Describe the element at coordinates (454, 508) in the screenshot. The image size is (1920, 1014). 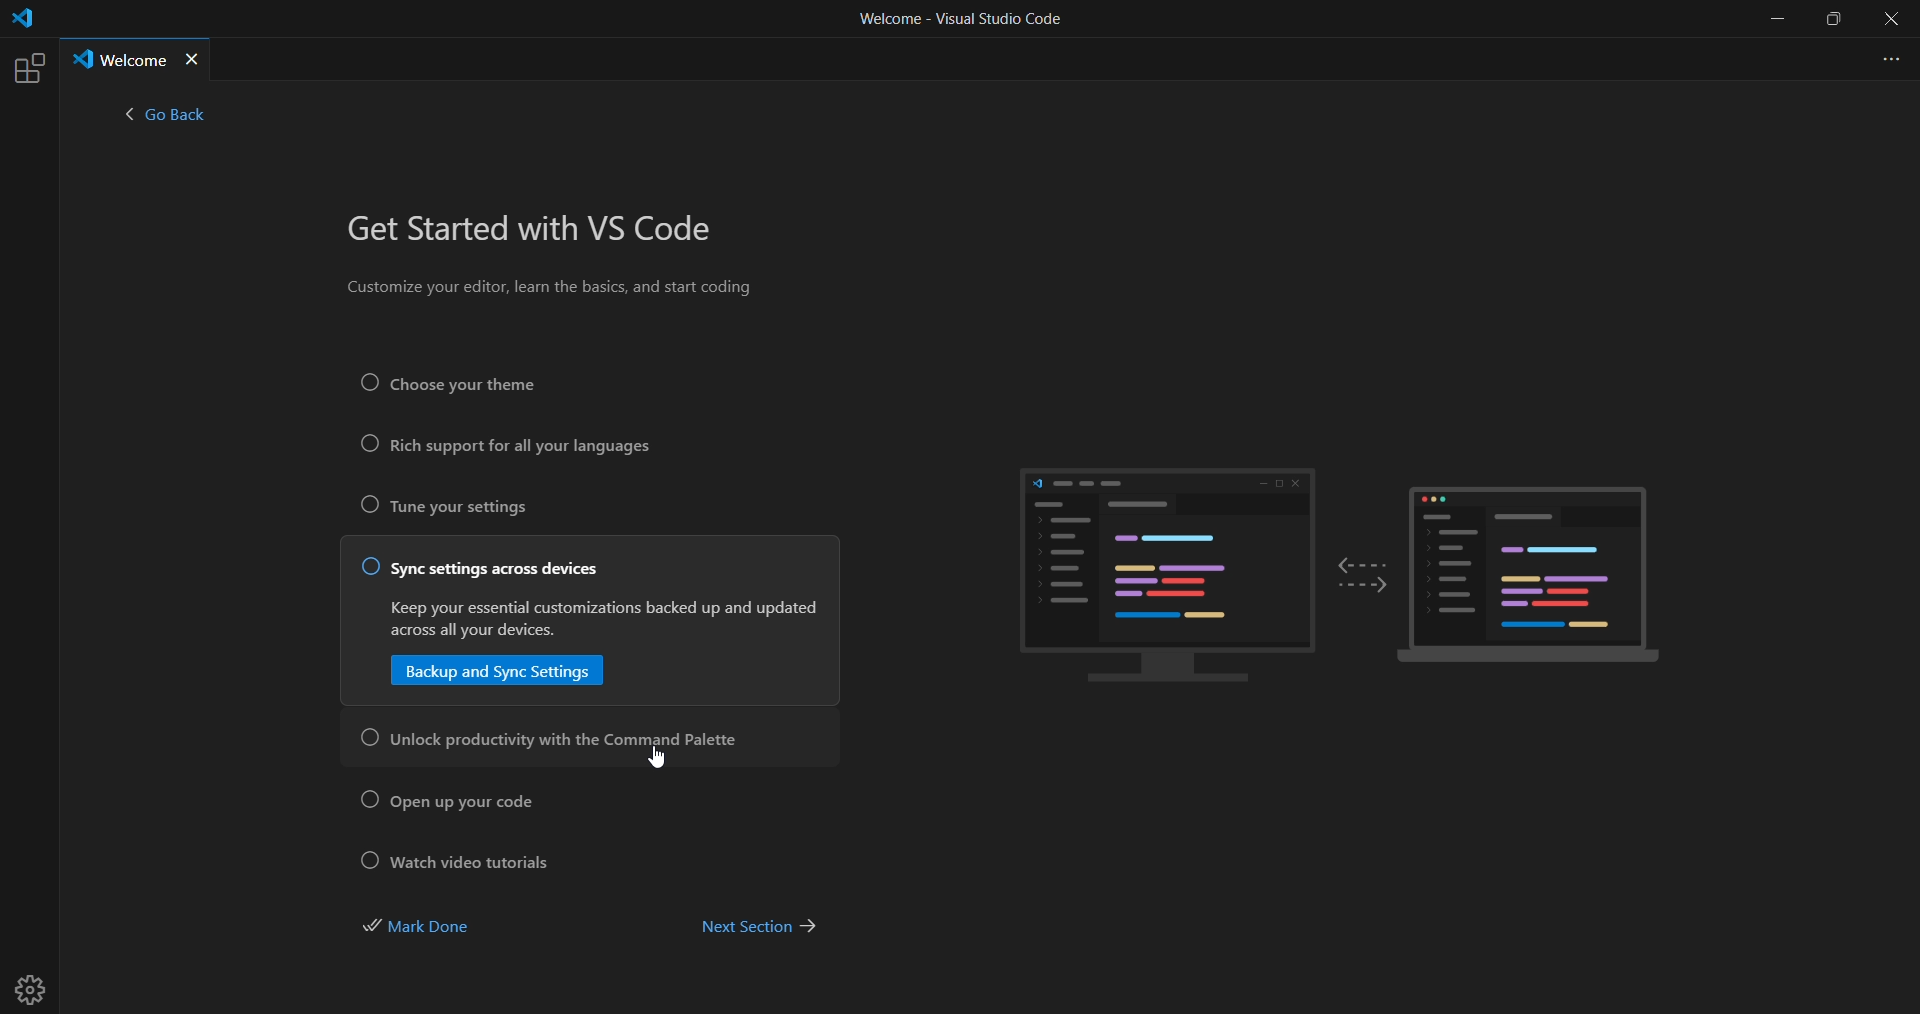
I see `tune your settings` at that location.